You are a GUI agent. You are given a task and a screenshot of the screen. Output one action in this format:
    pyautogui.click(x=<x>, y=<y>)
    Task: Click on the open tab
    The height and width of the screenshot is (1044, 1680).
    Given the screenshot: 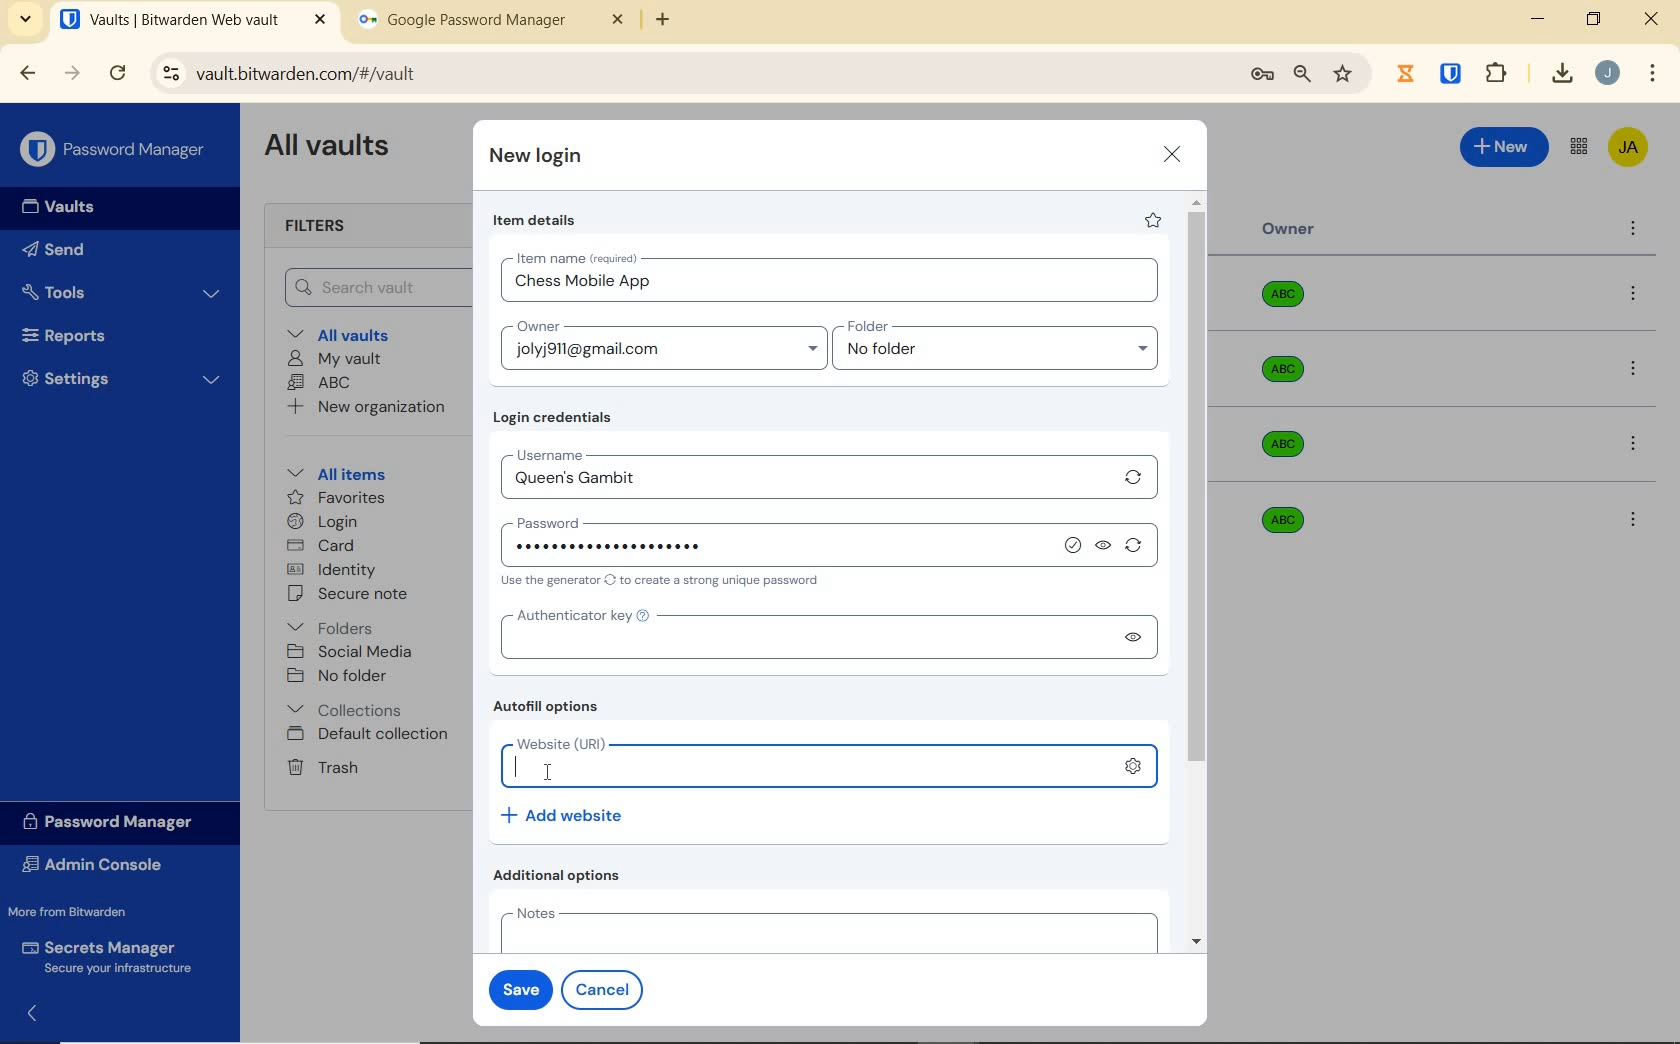 What is the action you would take?
    pyautogui.click(x=193, y=20)
    